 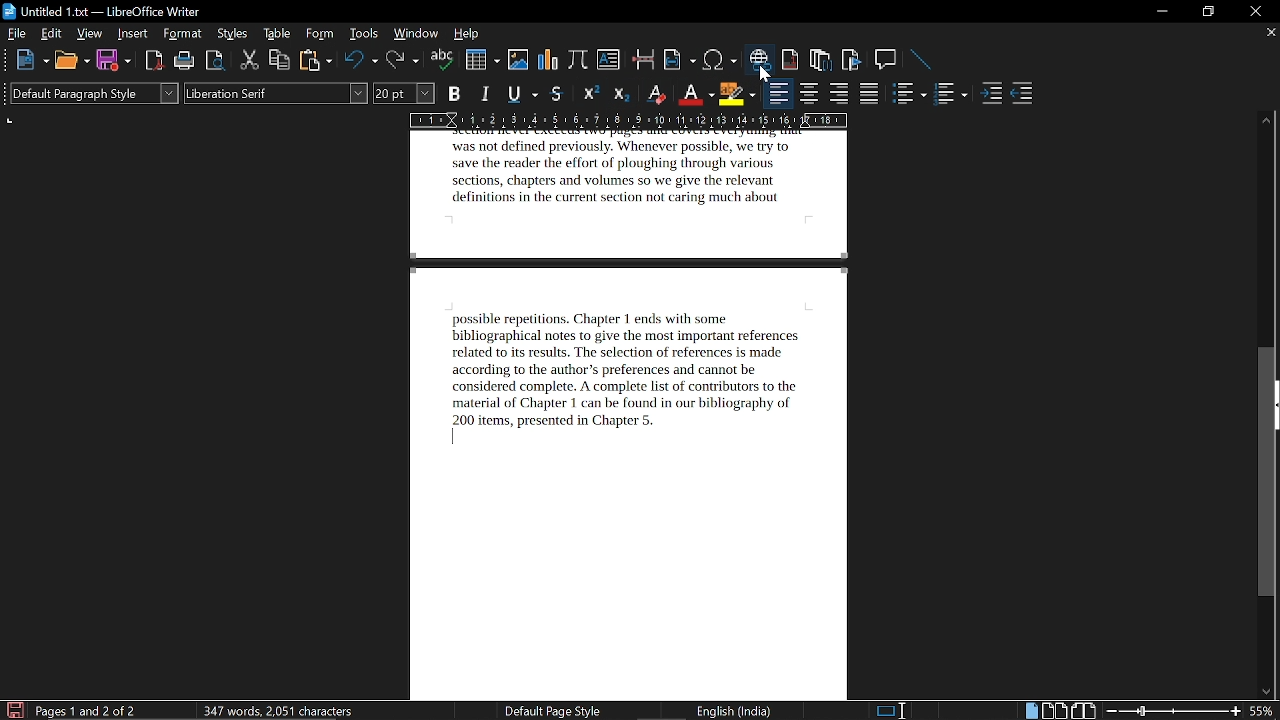 I want to click on strikethrough, so click(x=556, y=94).